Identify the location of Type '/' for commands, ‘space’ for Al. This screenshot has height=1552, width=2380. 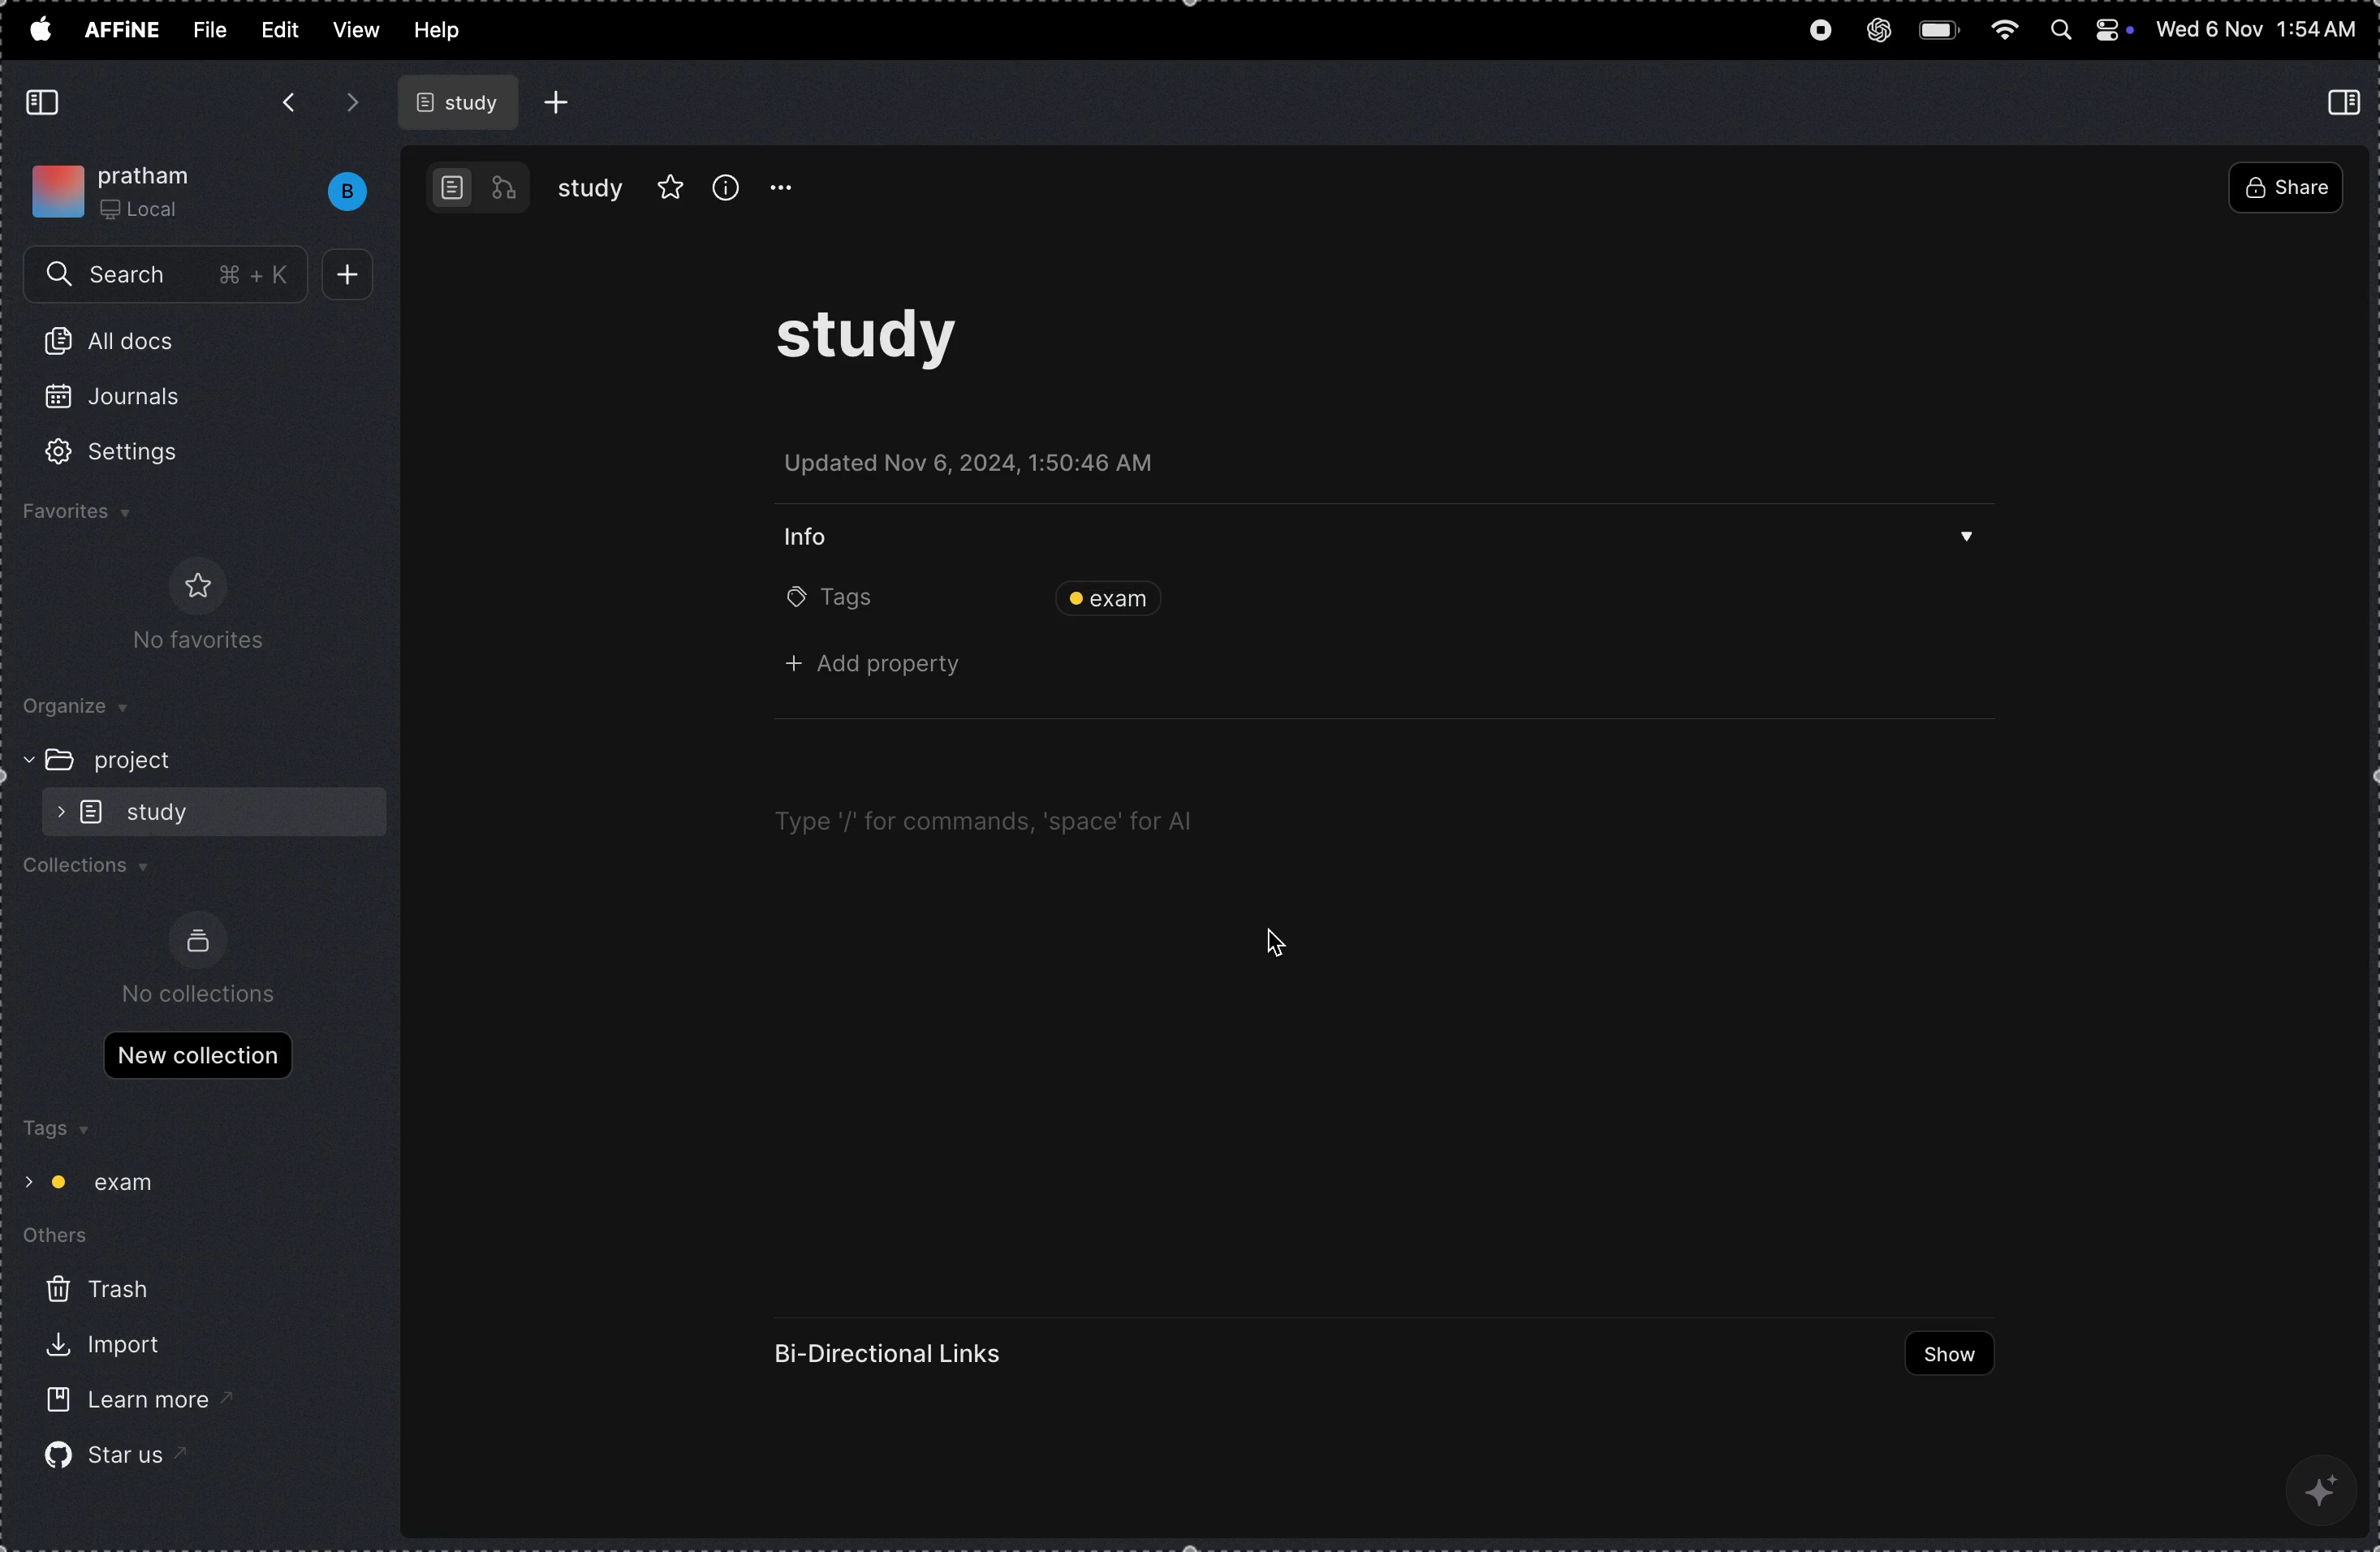
(982, 822).